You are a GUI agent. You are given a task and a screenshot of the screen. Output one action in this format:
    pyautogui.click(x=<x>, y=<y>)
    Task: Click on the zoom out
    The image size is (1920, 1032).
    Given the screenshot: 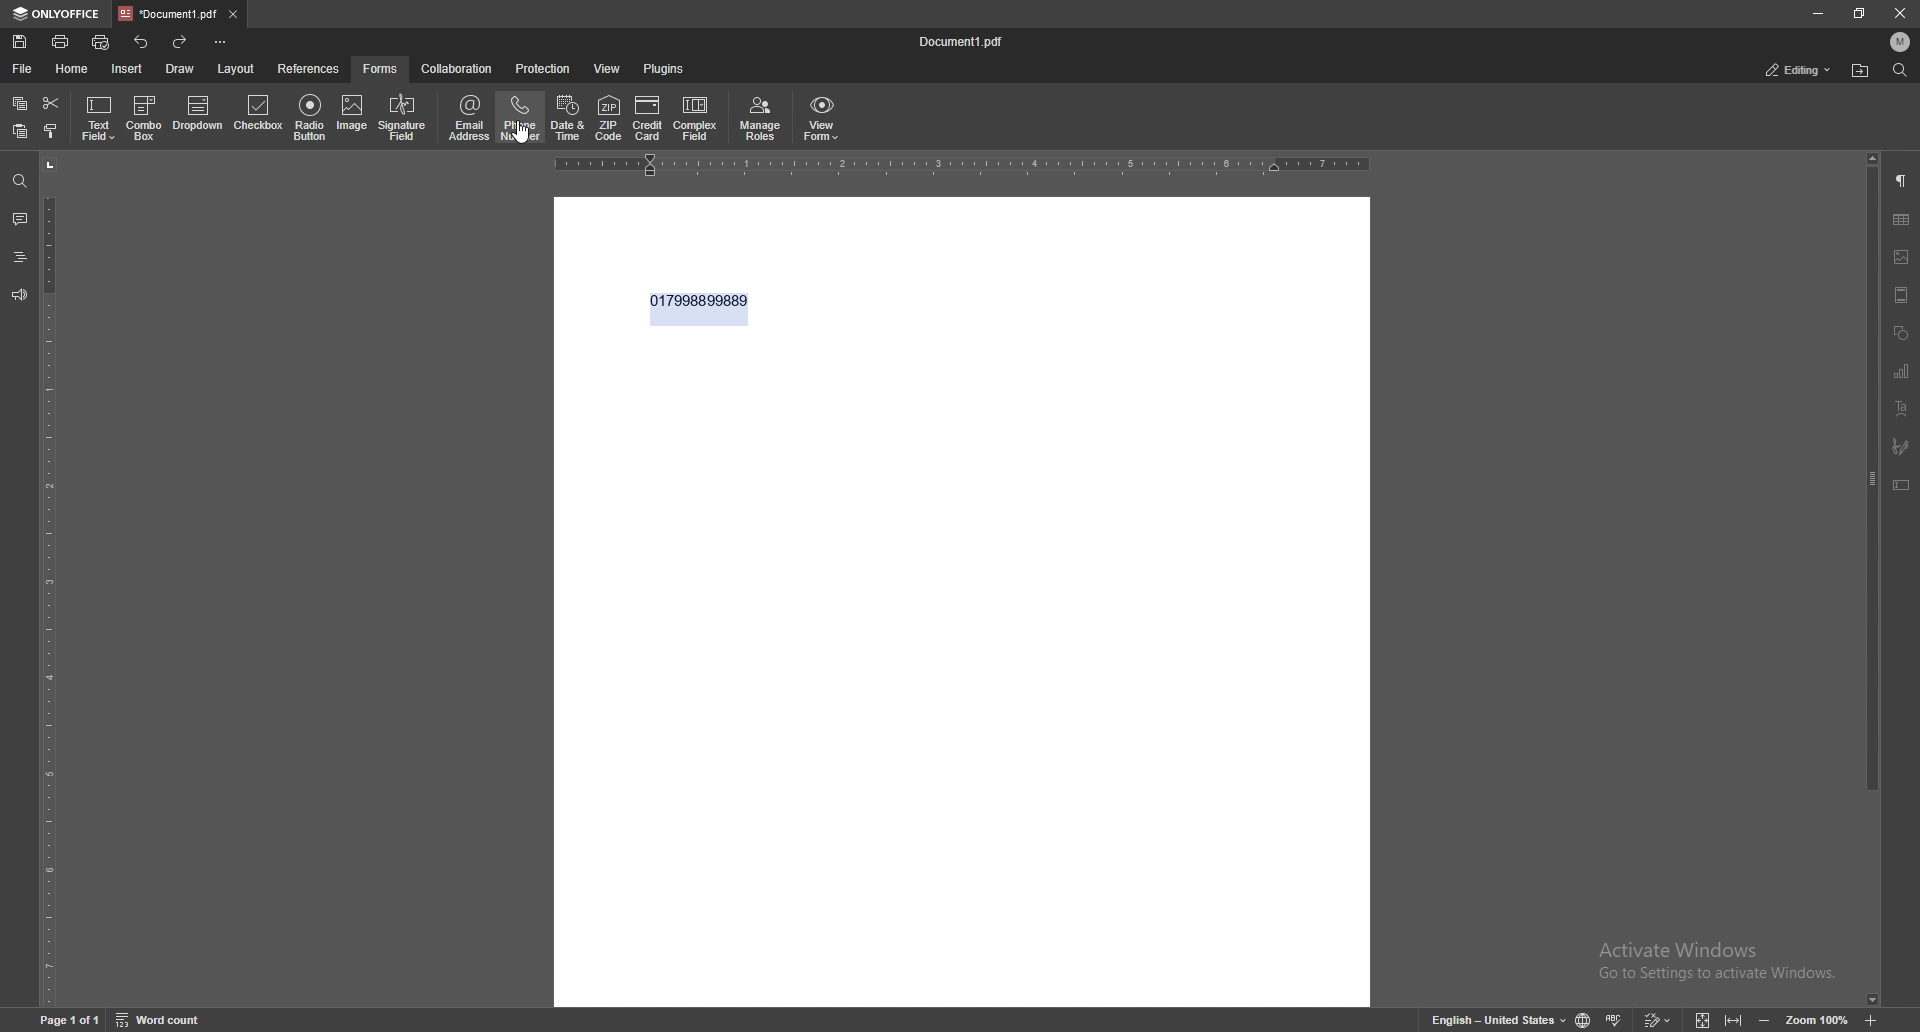 What is the action you would take?
    pyautogui.click(x=1765, y=1021)
    